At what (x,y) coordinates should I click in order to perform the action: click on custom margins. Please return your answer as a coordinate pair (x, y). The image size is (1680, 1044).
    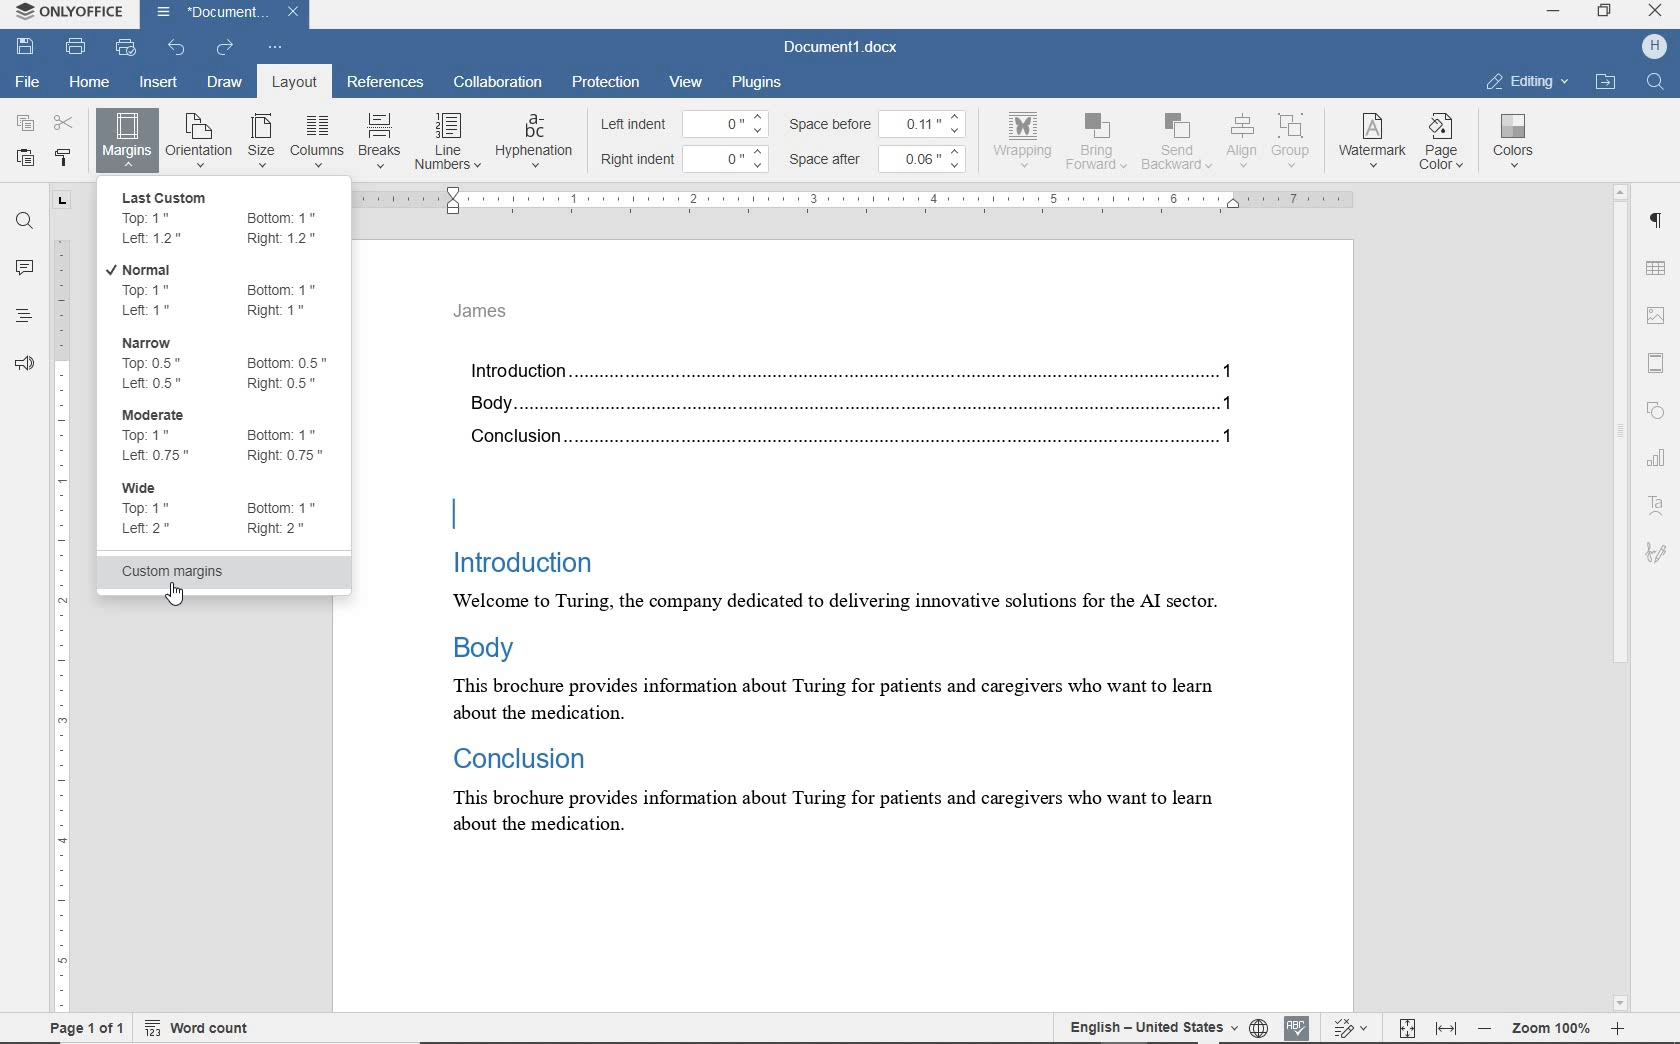
    Looking at the image, I should click on (225, 574).